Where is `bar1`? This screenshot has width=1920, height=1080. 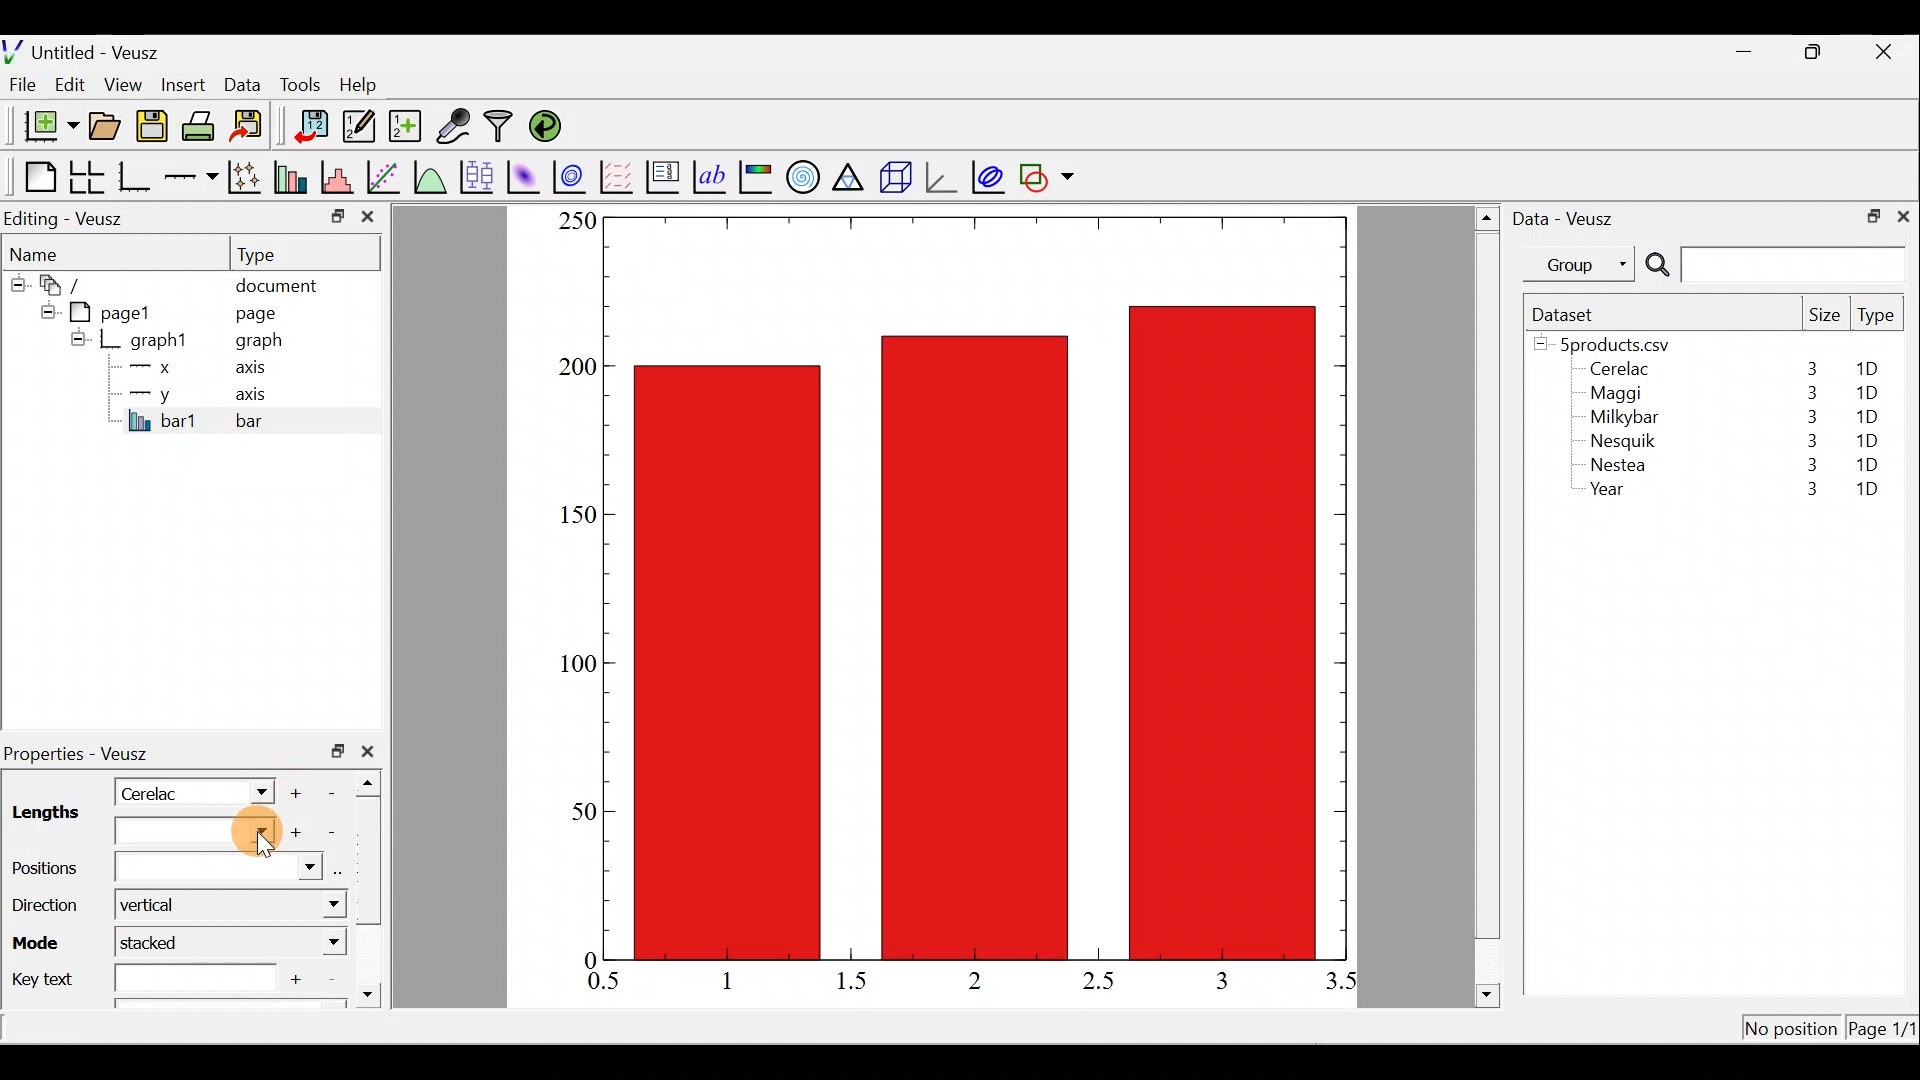 bar1 is located at coordinates (163, 420).